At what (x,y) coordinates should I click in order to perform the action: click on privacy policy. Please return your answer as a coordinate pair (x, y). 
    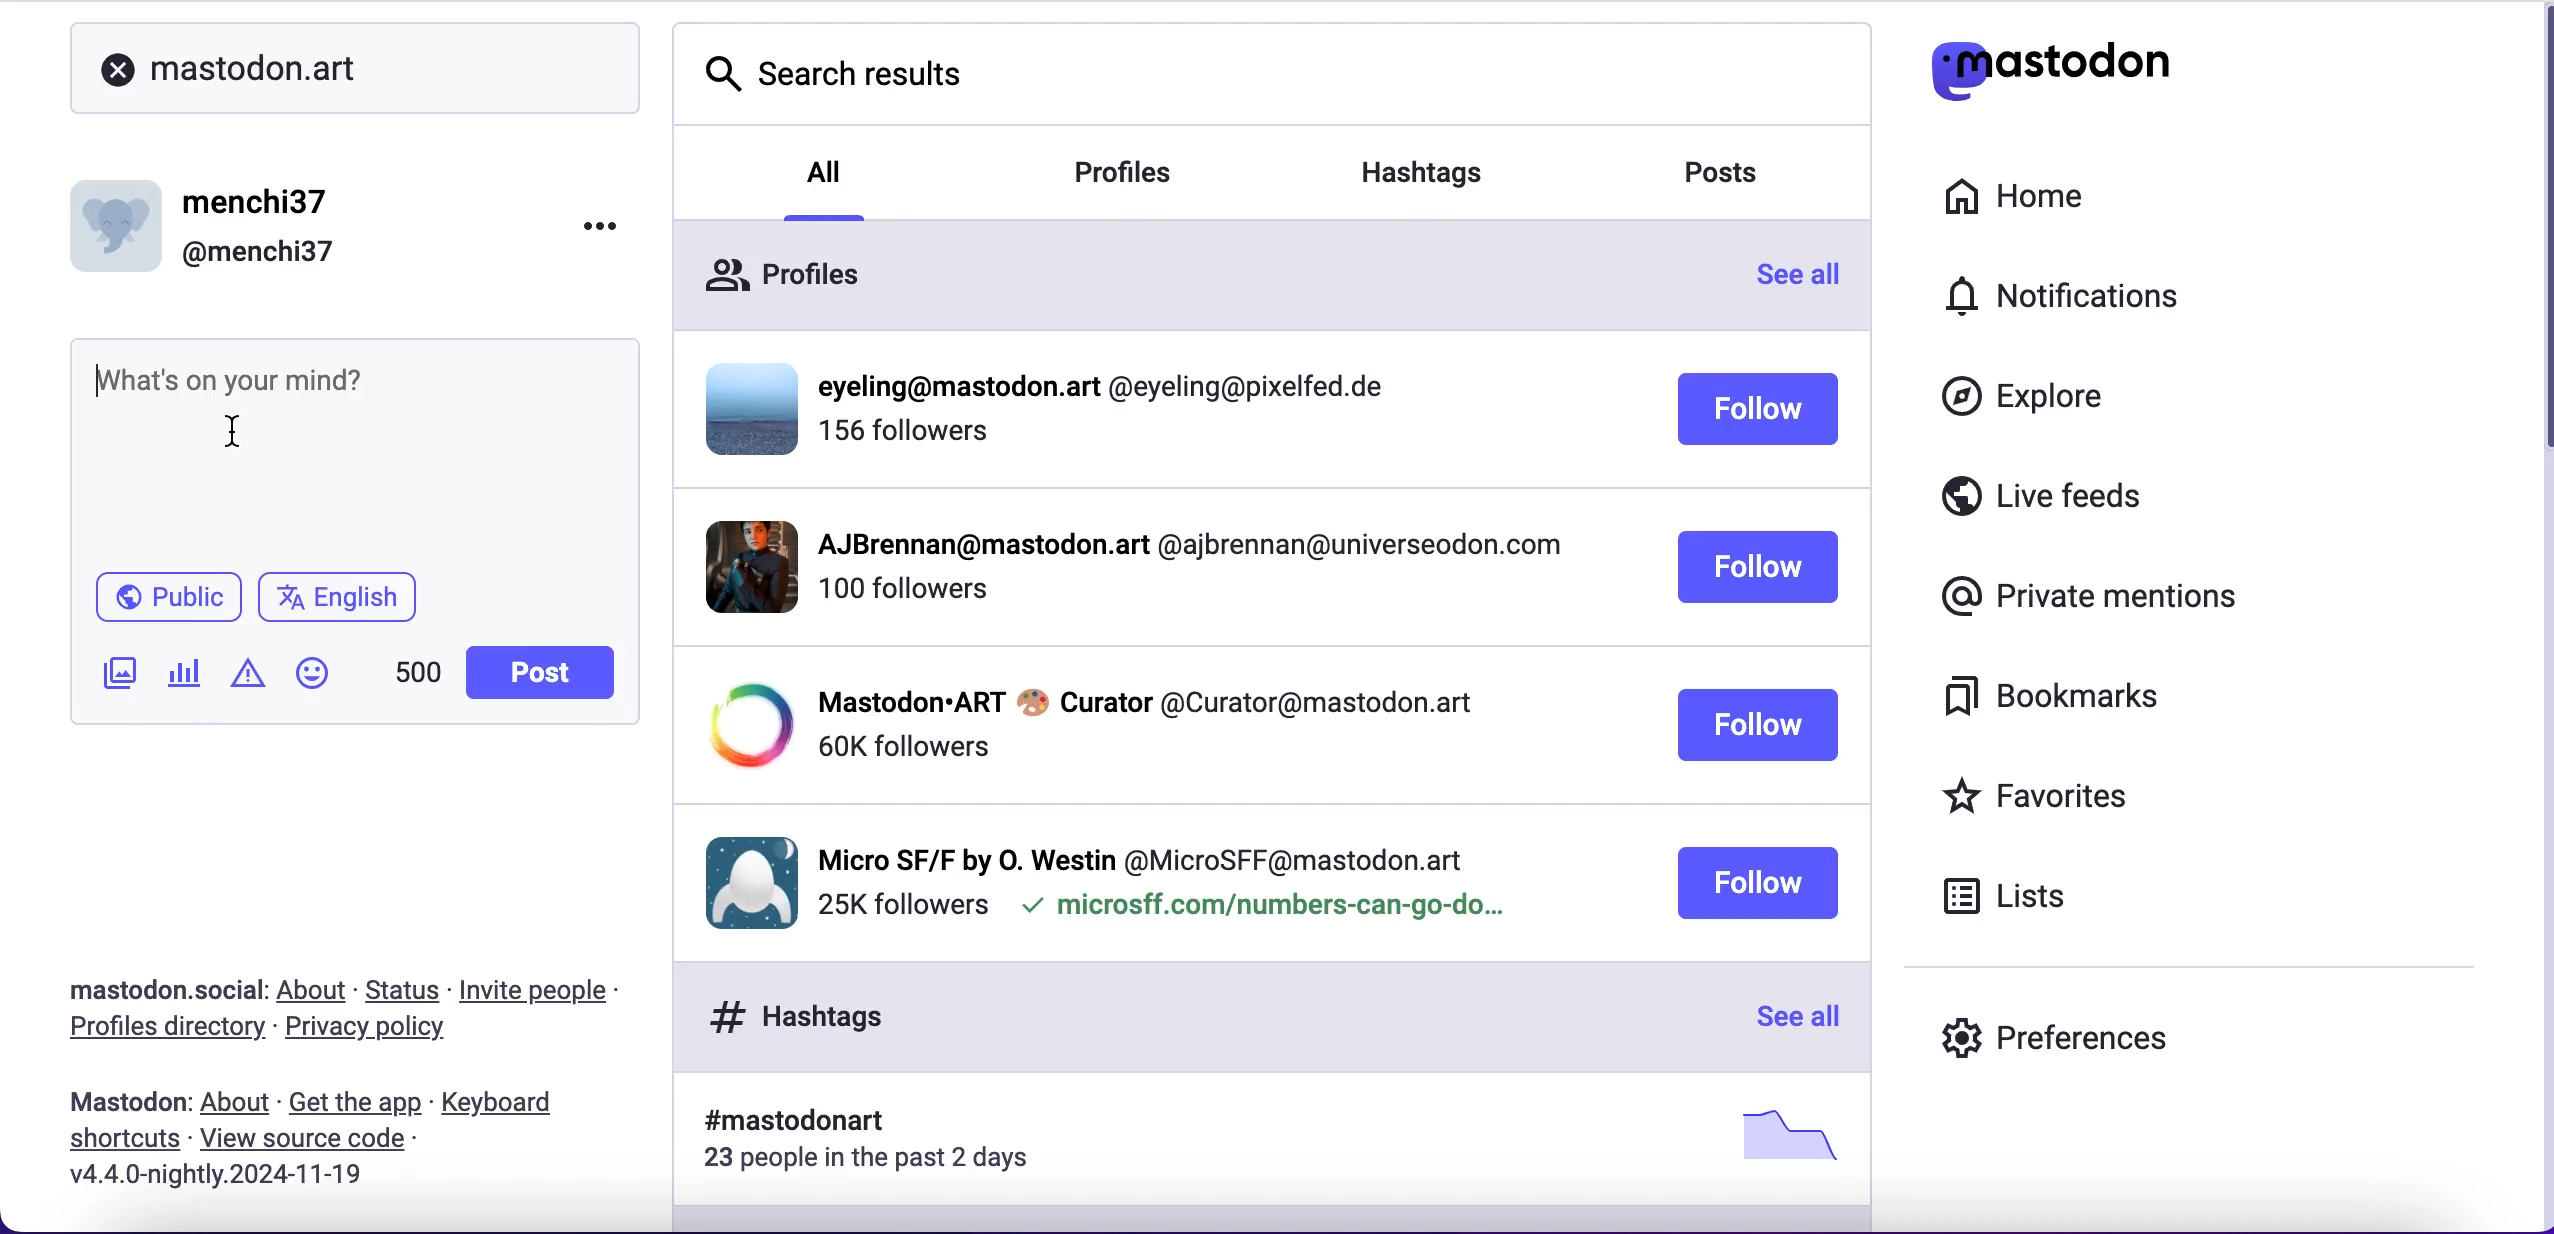
    Looking at the image, I should click on (374, 1032).